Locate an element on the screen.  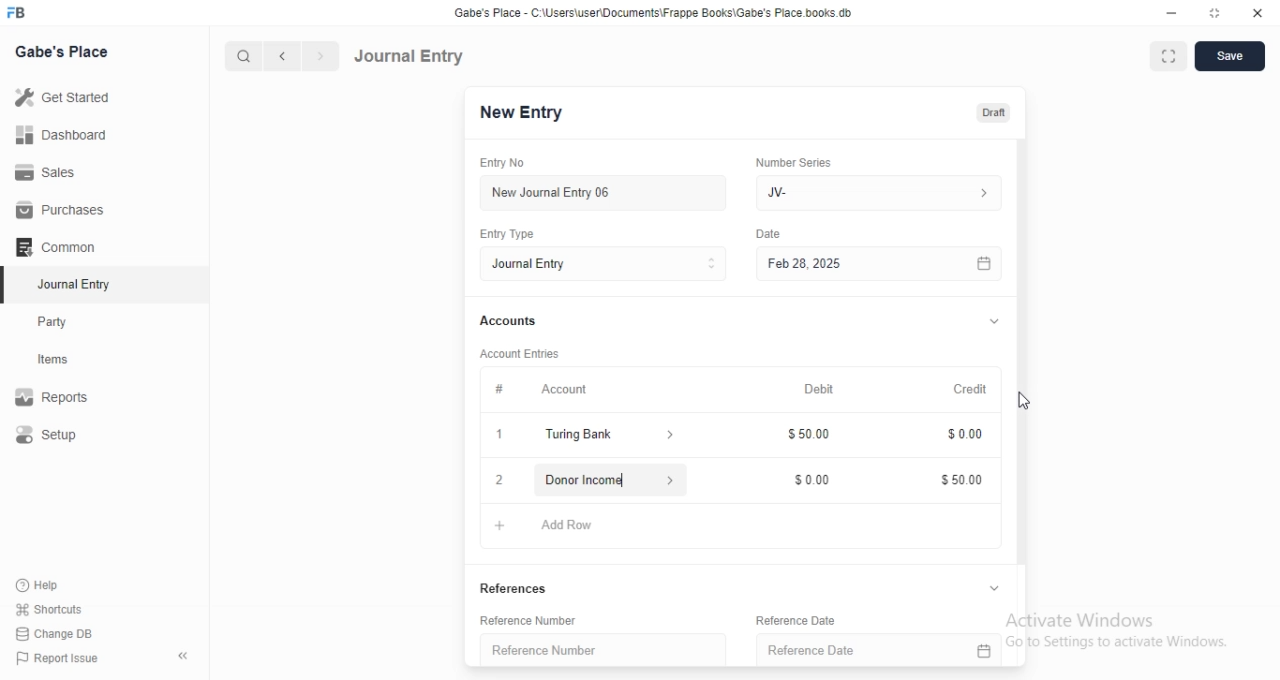
Purchases is located at coordinates (63, 210).